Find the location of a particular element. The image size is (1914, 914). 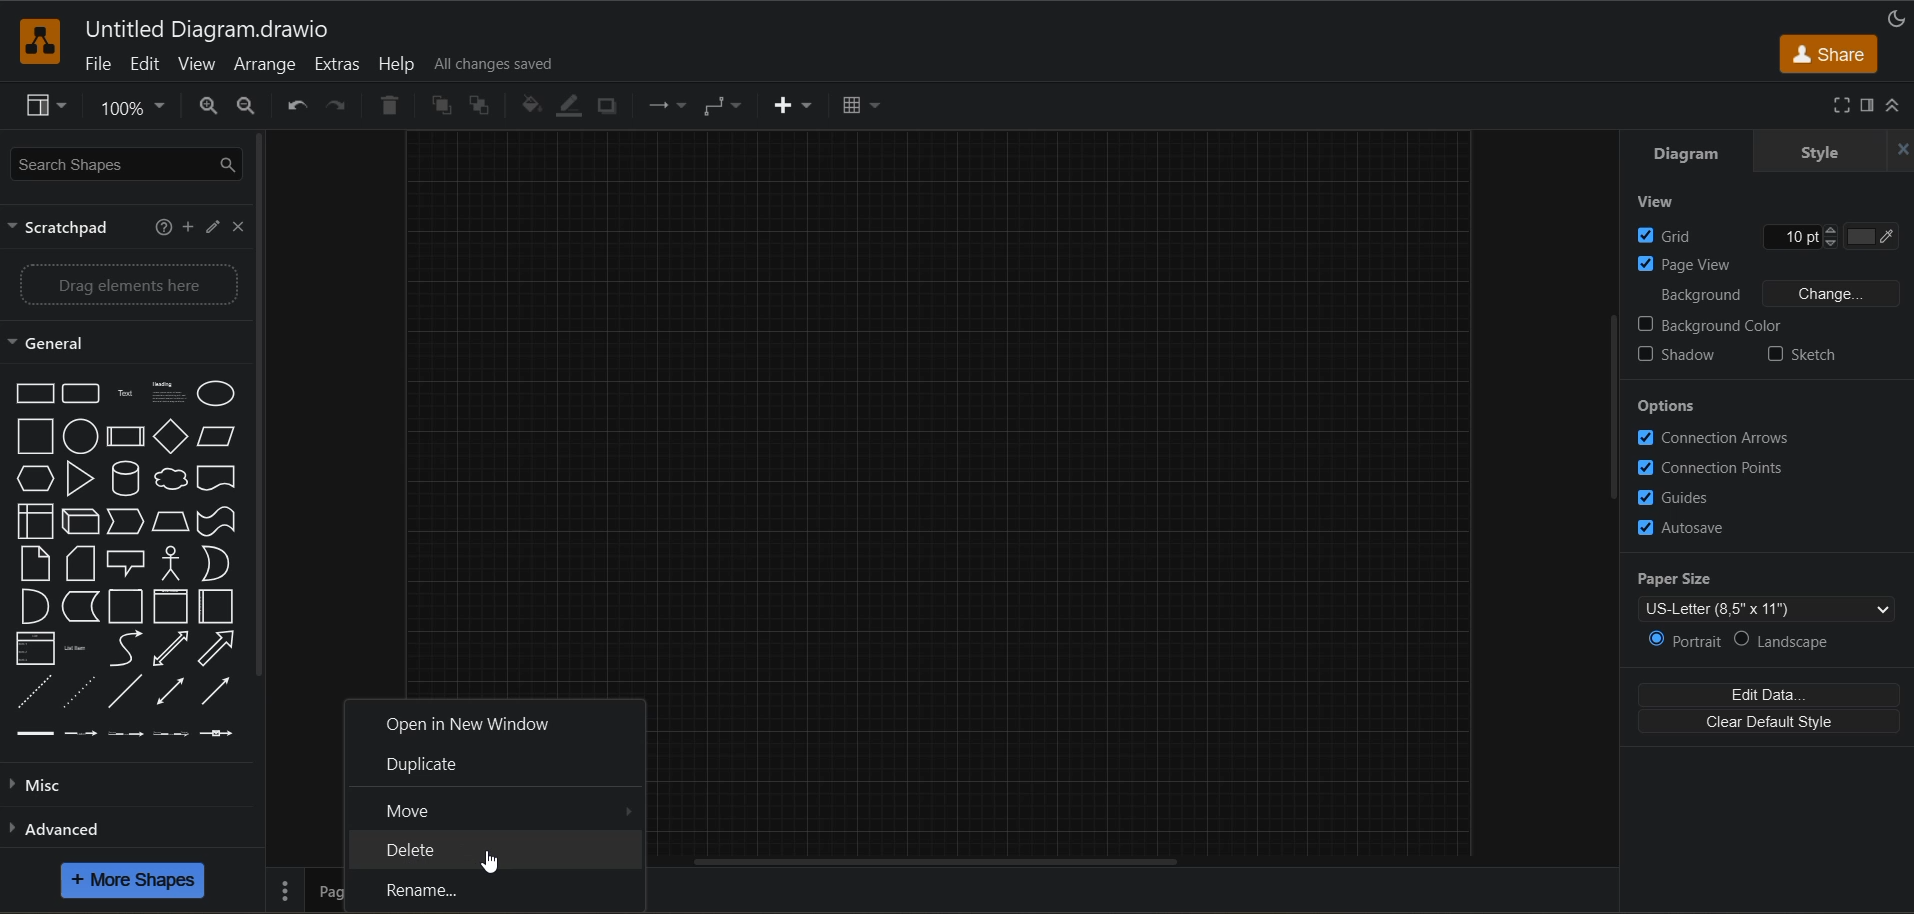

insert is located at coordinates (794, 108).